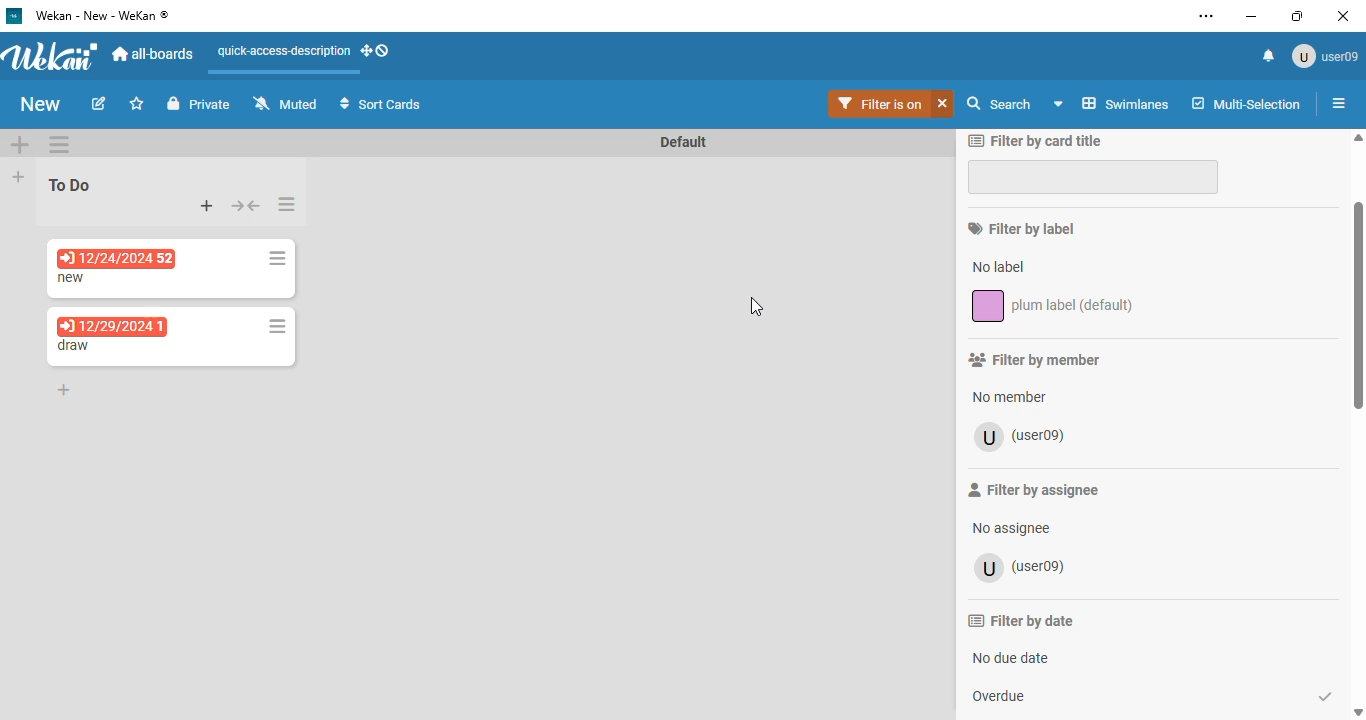 The image size is (1366, 720). What do you see at coordinates (18, 176) in the screenshot?
I see `add list` at bounding box center [18, 176].